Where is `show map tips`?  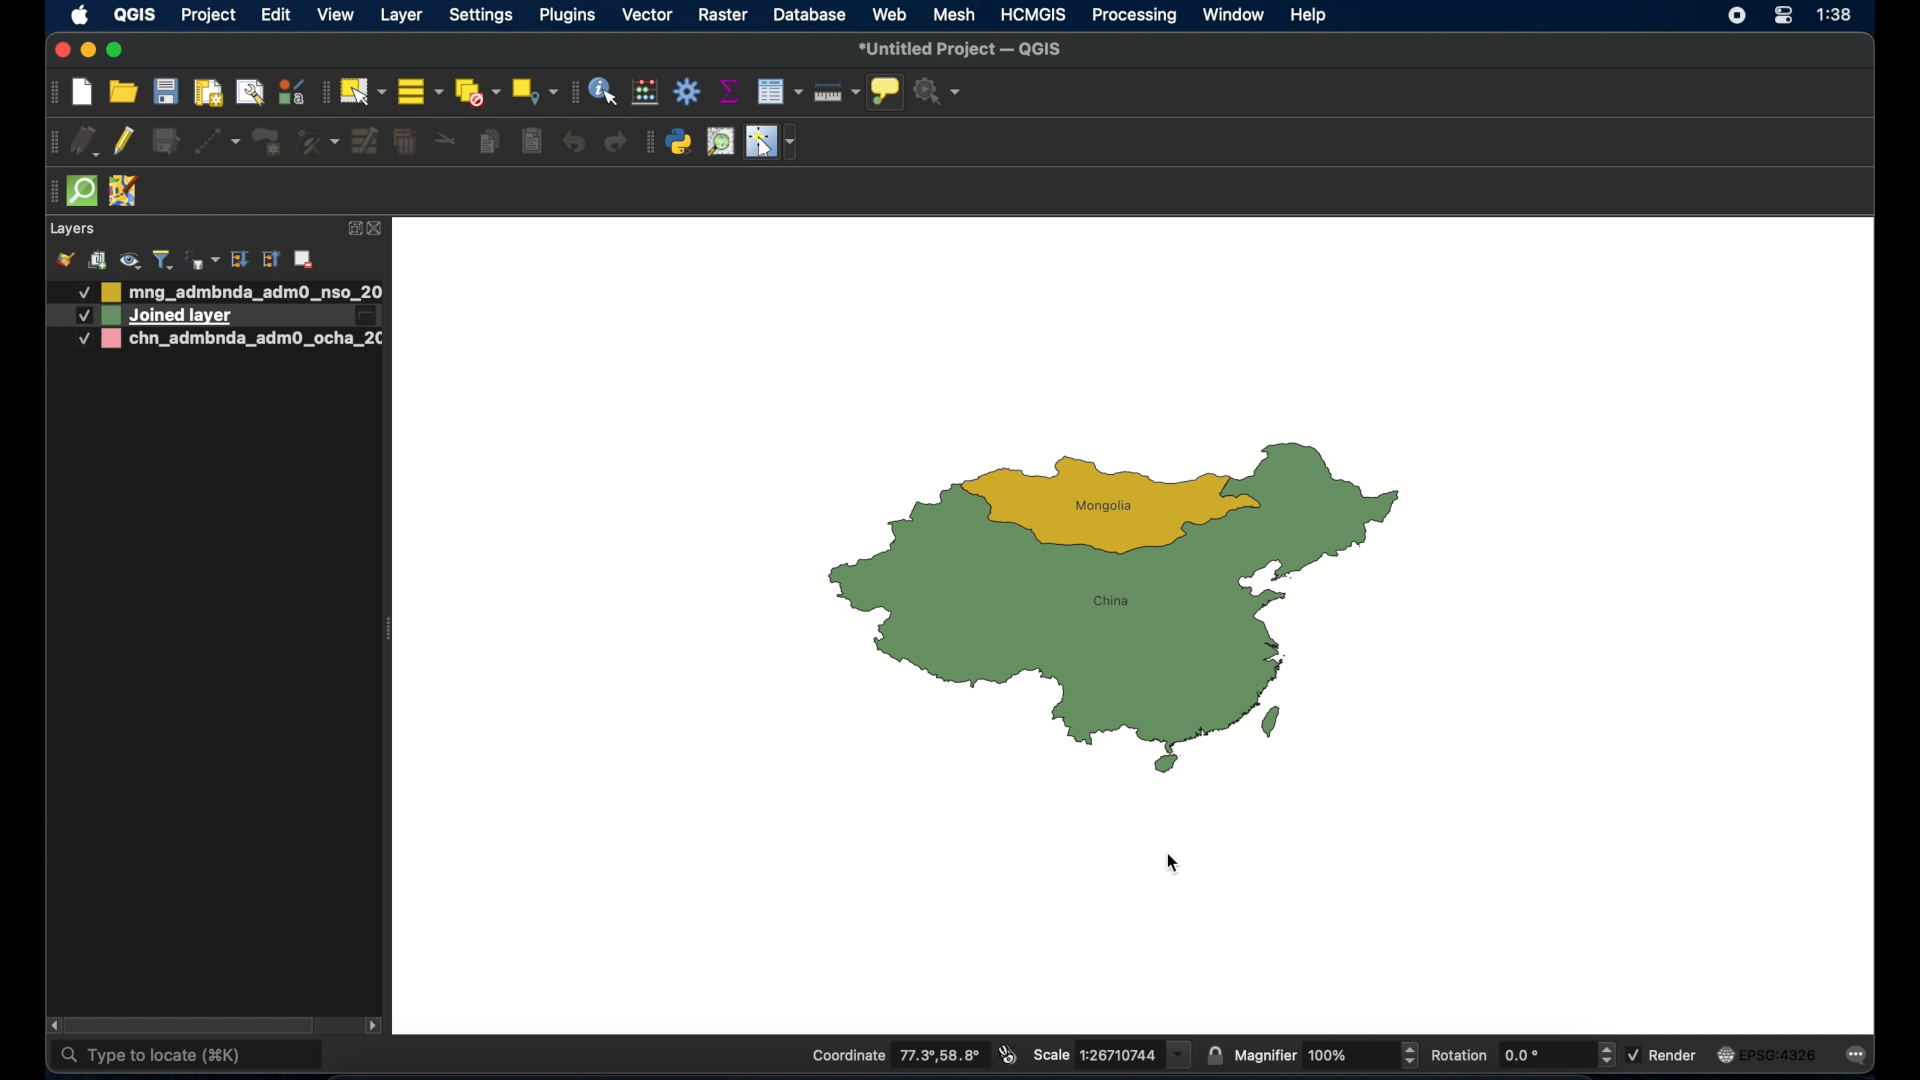 show map tips is located at coordinates (885, 91).